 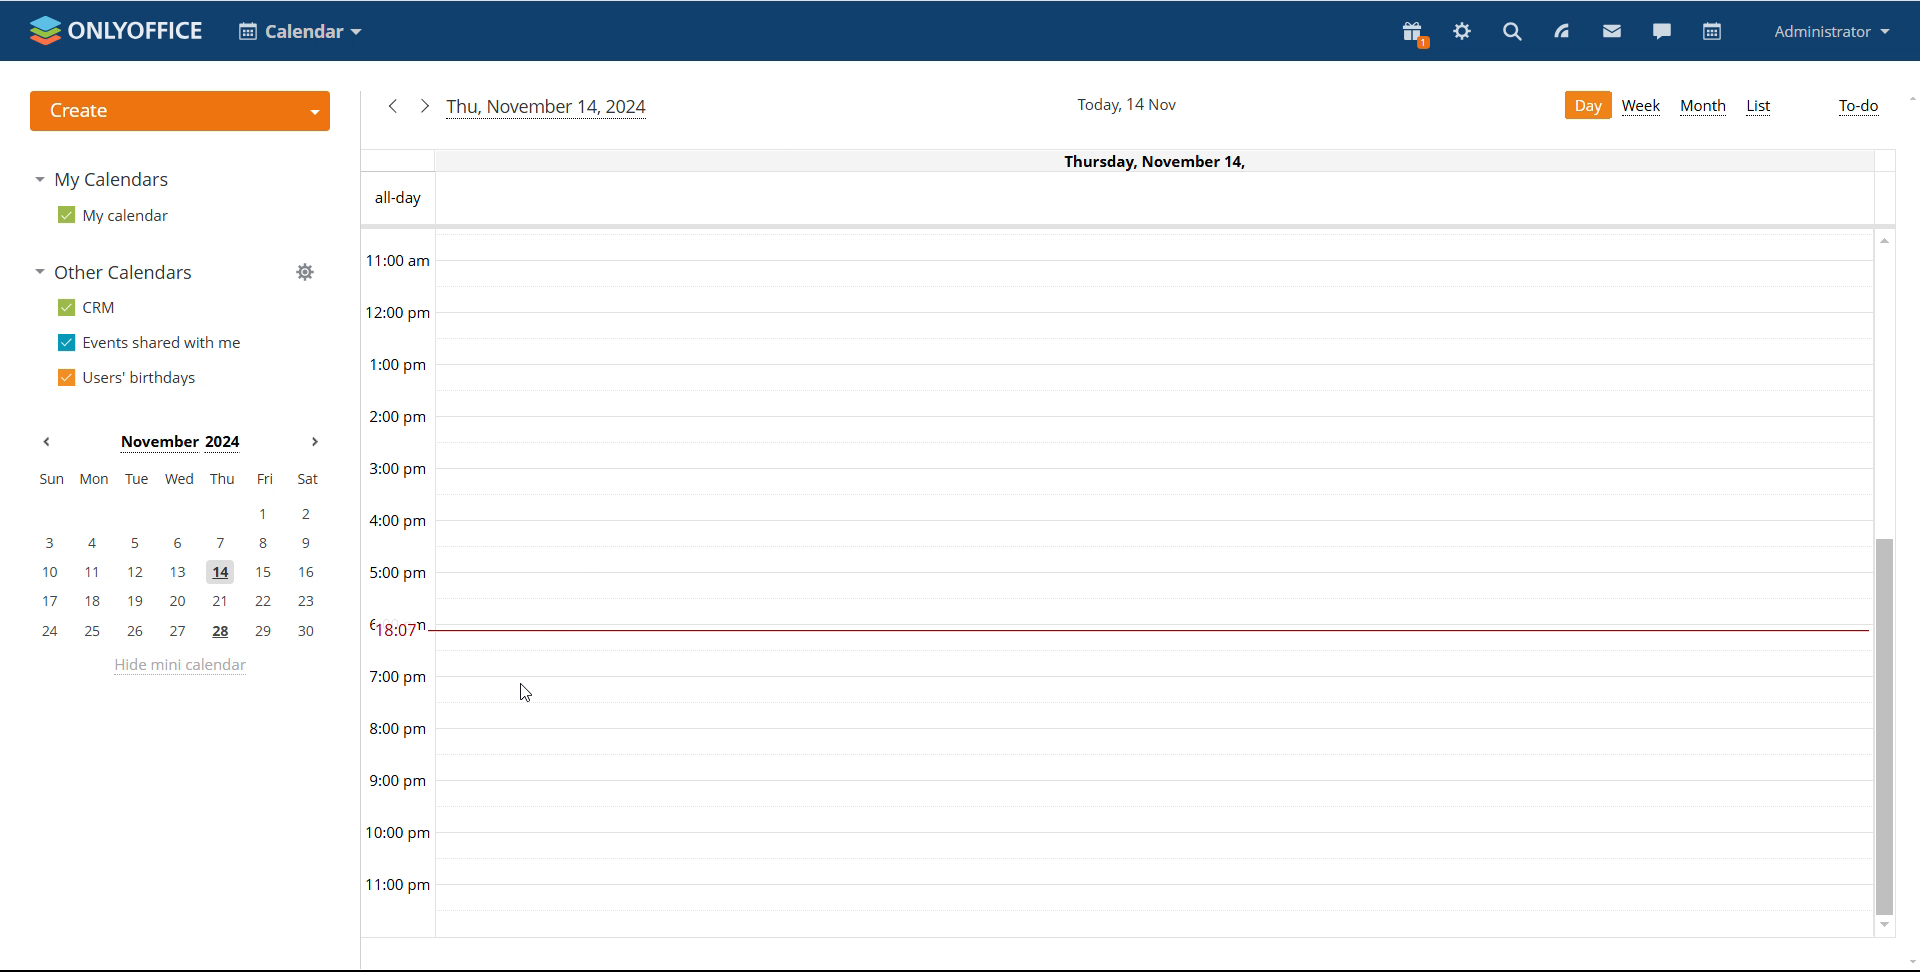 What do you see at coordinates (1514, 33) in the screenshot?
I see `search` at bounding box center [1514, 33].